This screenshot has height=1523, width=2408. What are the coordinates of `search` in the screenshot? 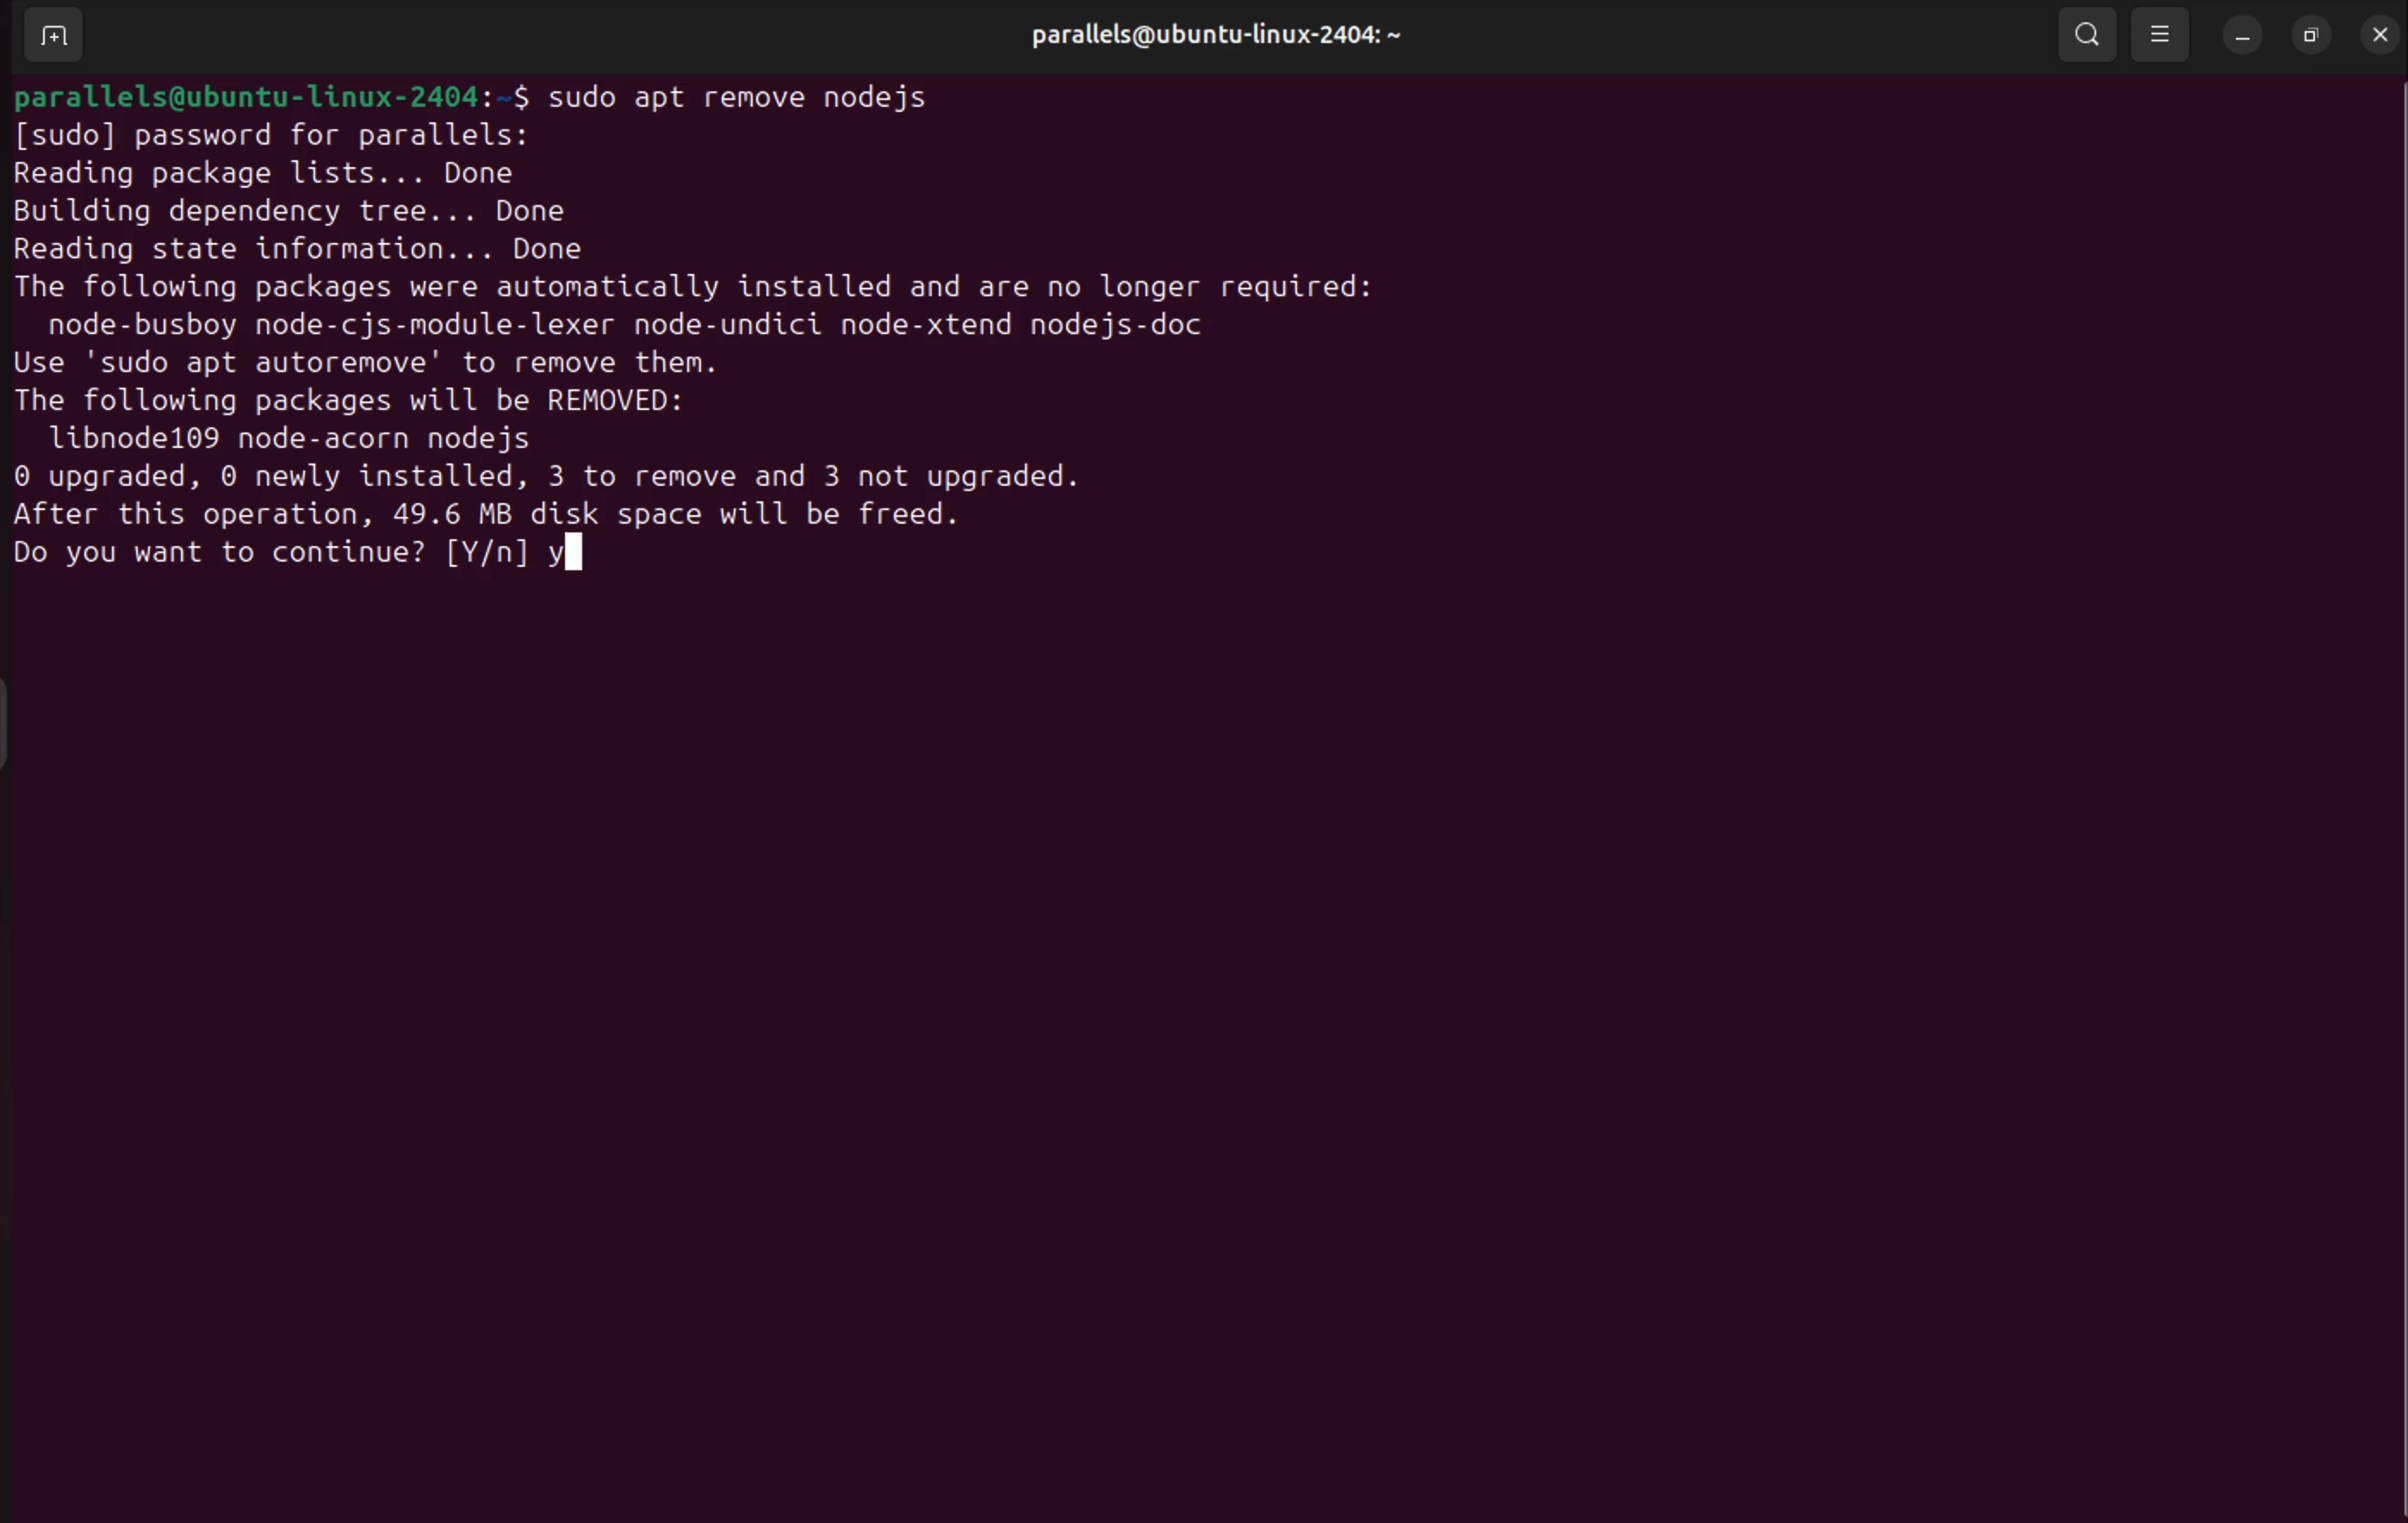 It's located at (2088, 35).